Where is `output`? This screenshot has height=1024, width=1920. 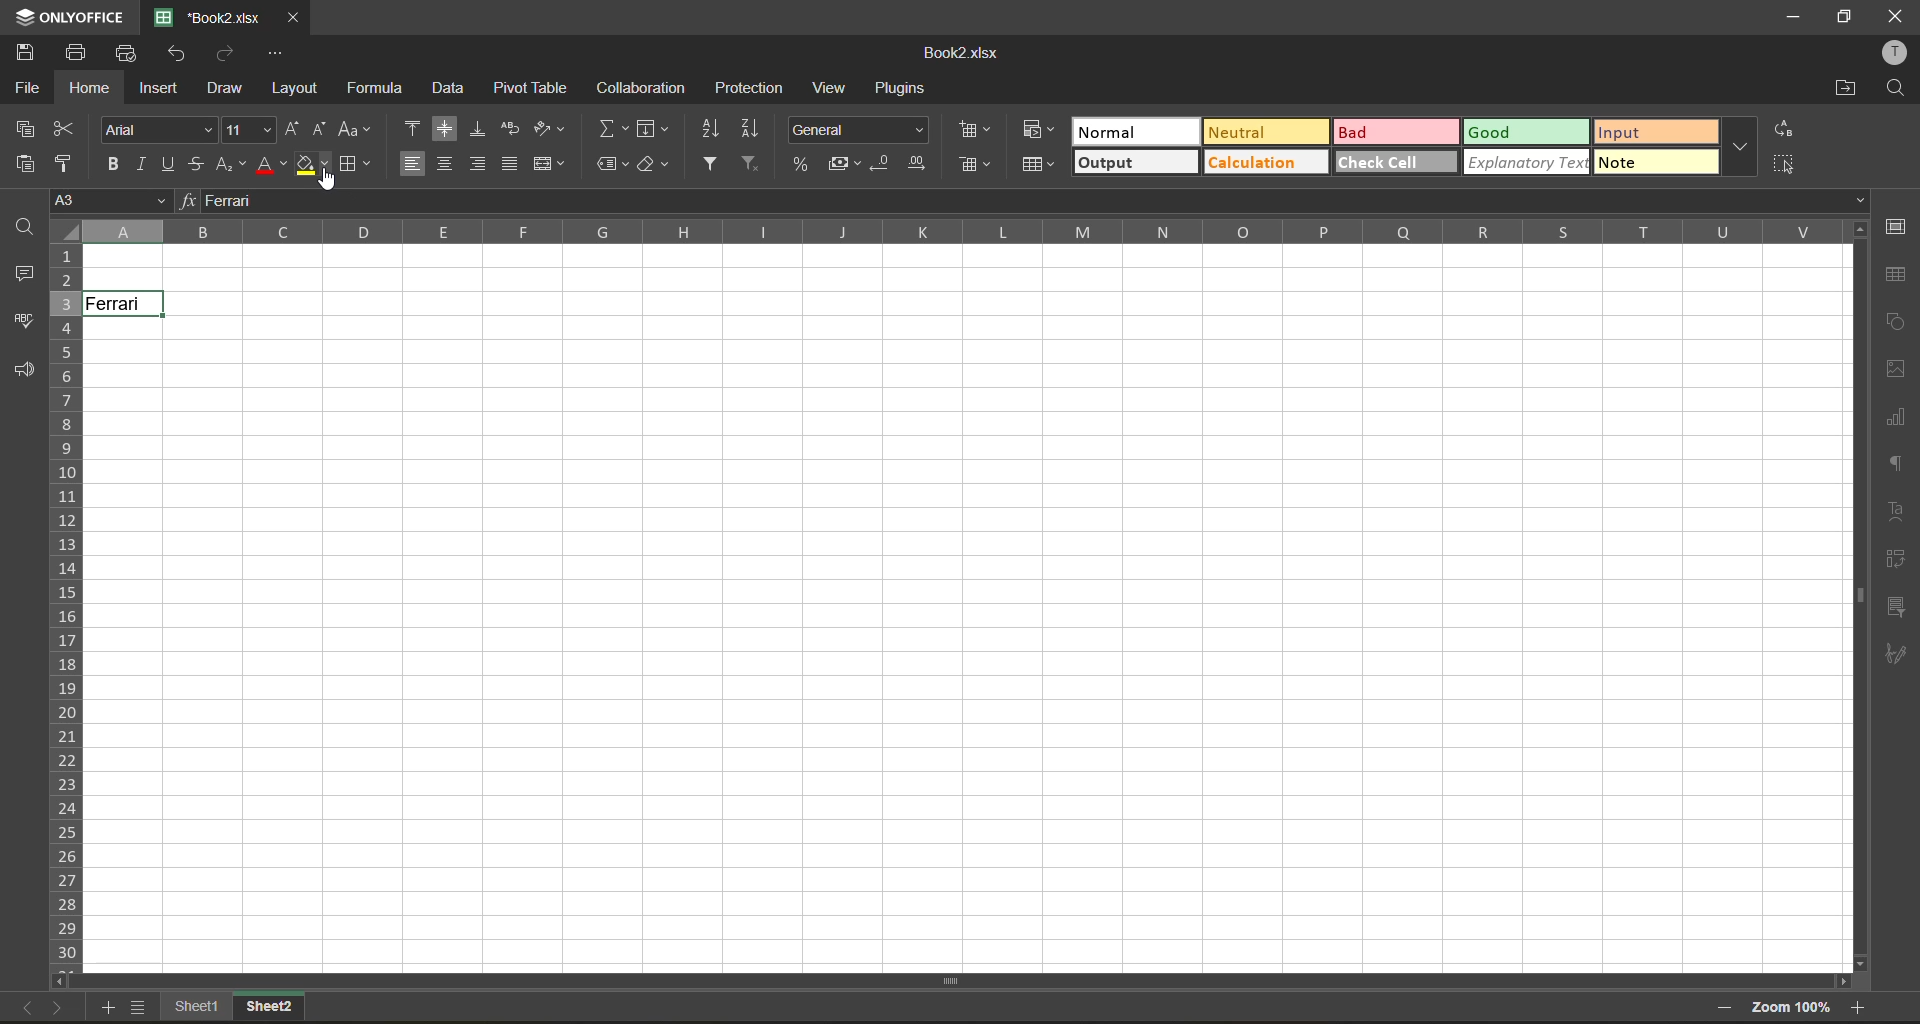
output is located at coordinates (1134, 164).